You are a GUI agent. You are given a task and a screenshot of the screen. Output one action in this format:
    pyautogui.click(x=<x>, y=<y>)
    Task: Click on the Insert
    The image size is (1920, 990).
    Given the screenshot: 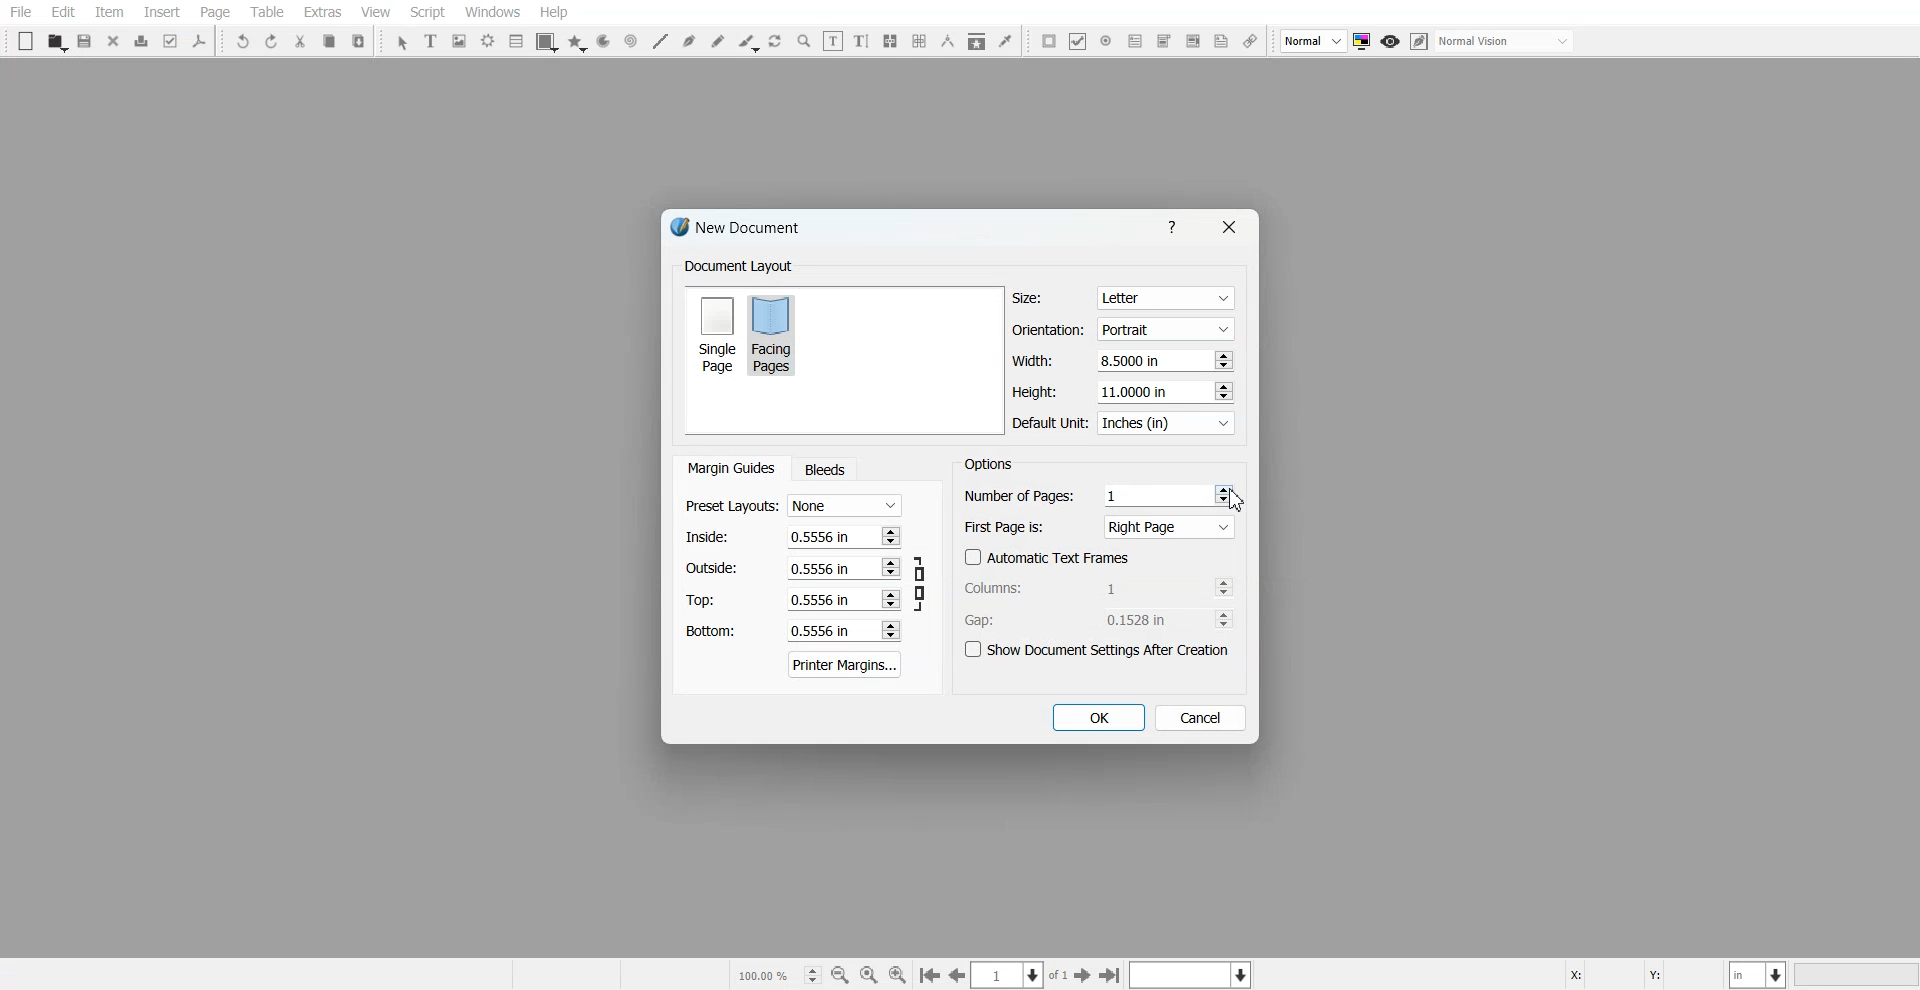 What is the action you would take?
    pyautogui.click(x=161, y=12)
    